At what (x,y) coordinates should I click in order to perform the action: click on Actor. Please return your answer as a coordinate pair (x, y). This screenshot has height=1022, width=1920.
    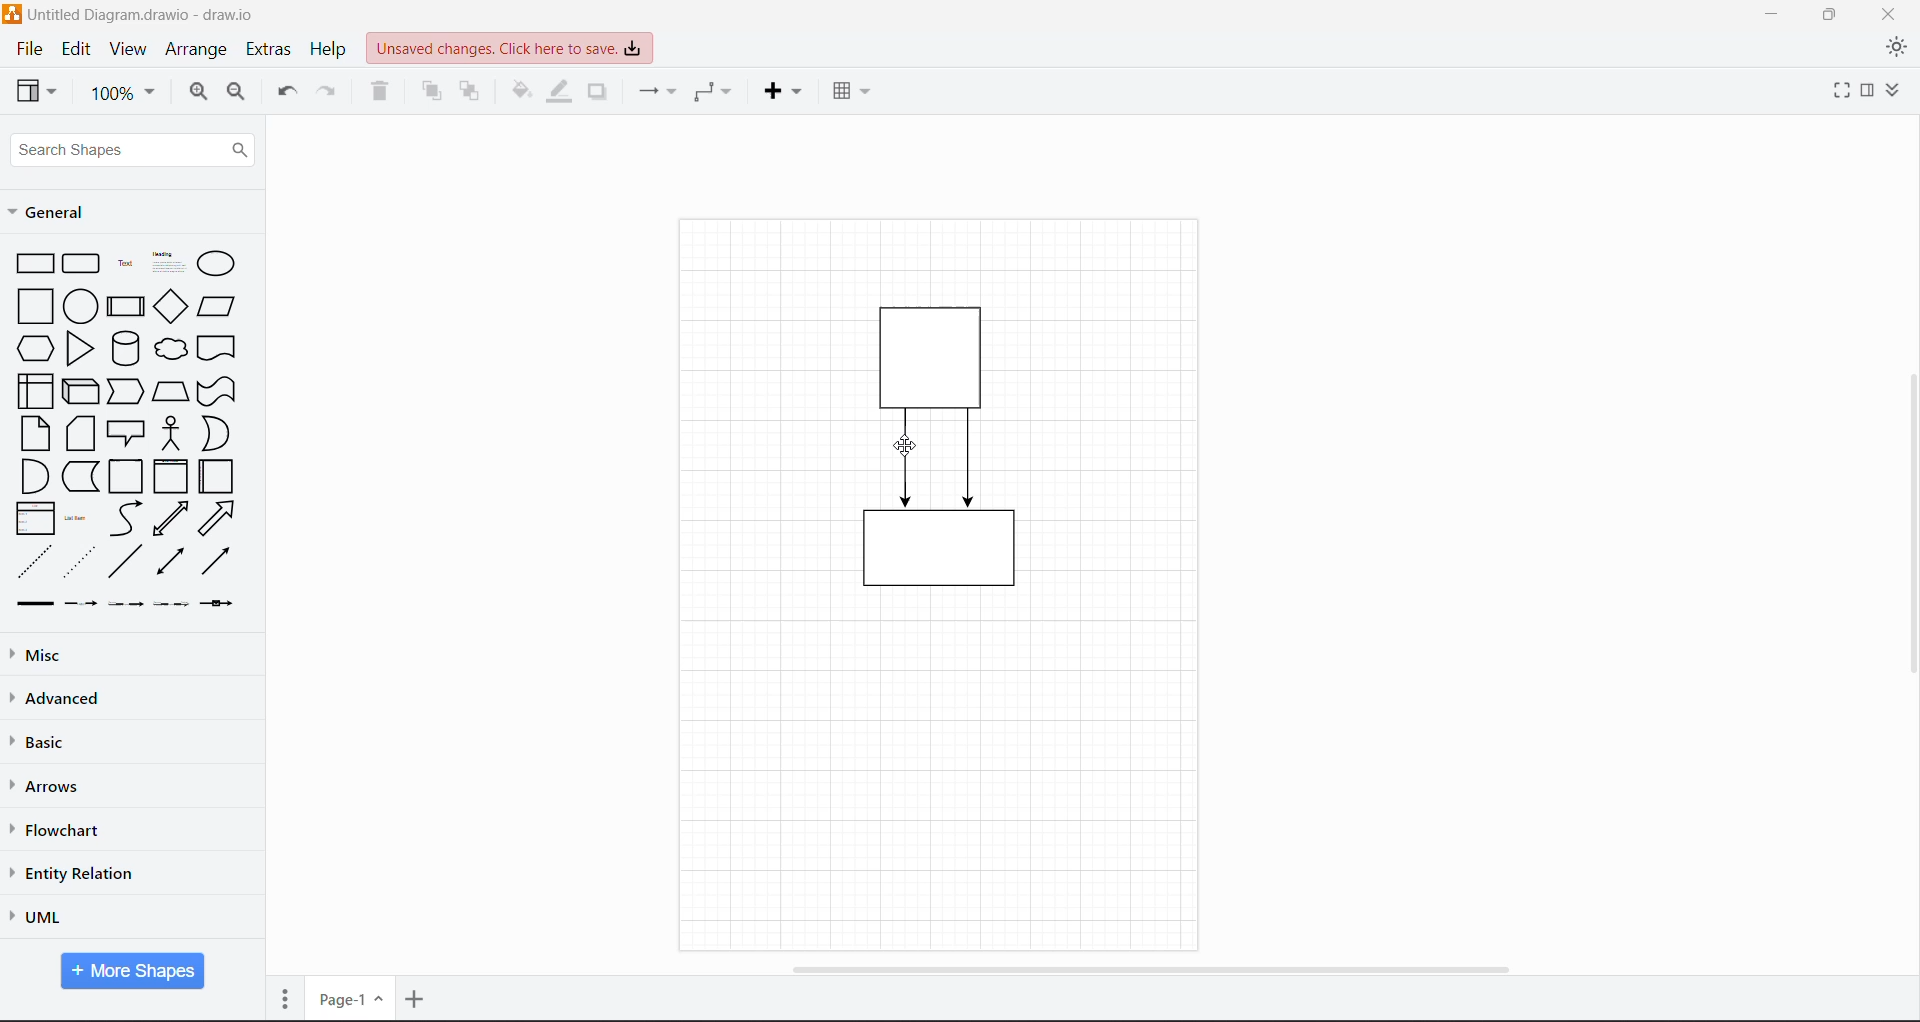
    Looking at the image, I should click on (170, 432).